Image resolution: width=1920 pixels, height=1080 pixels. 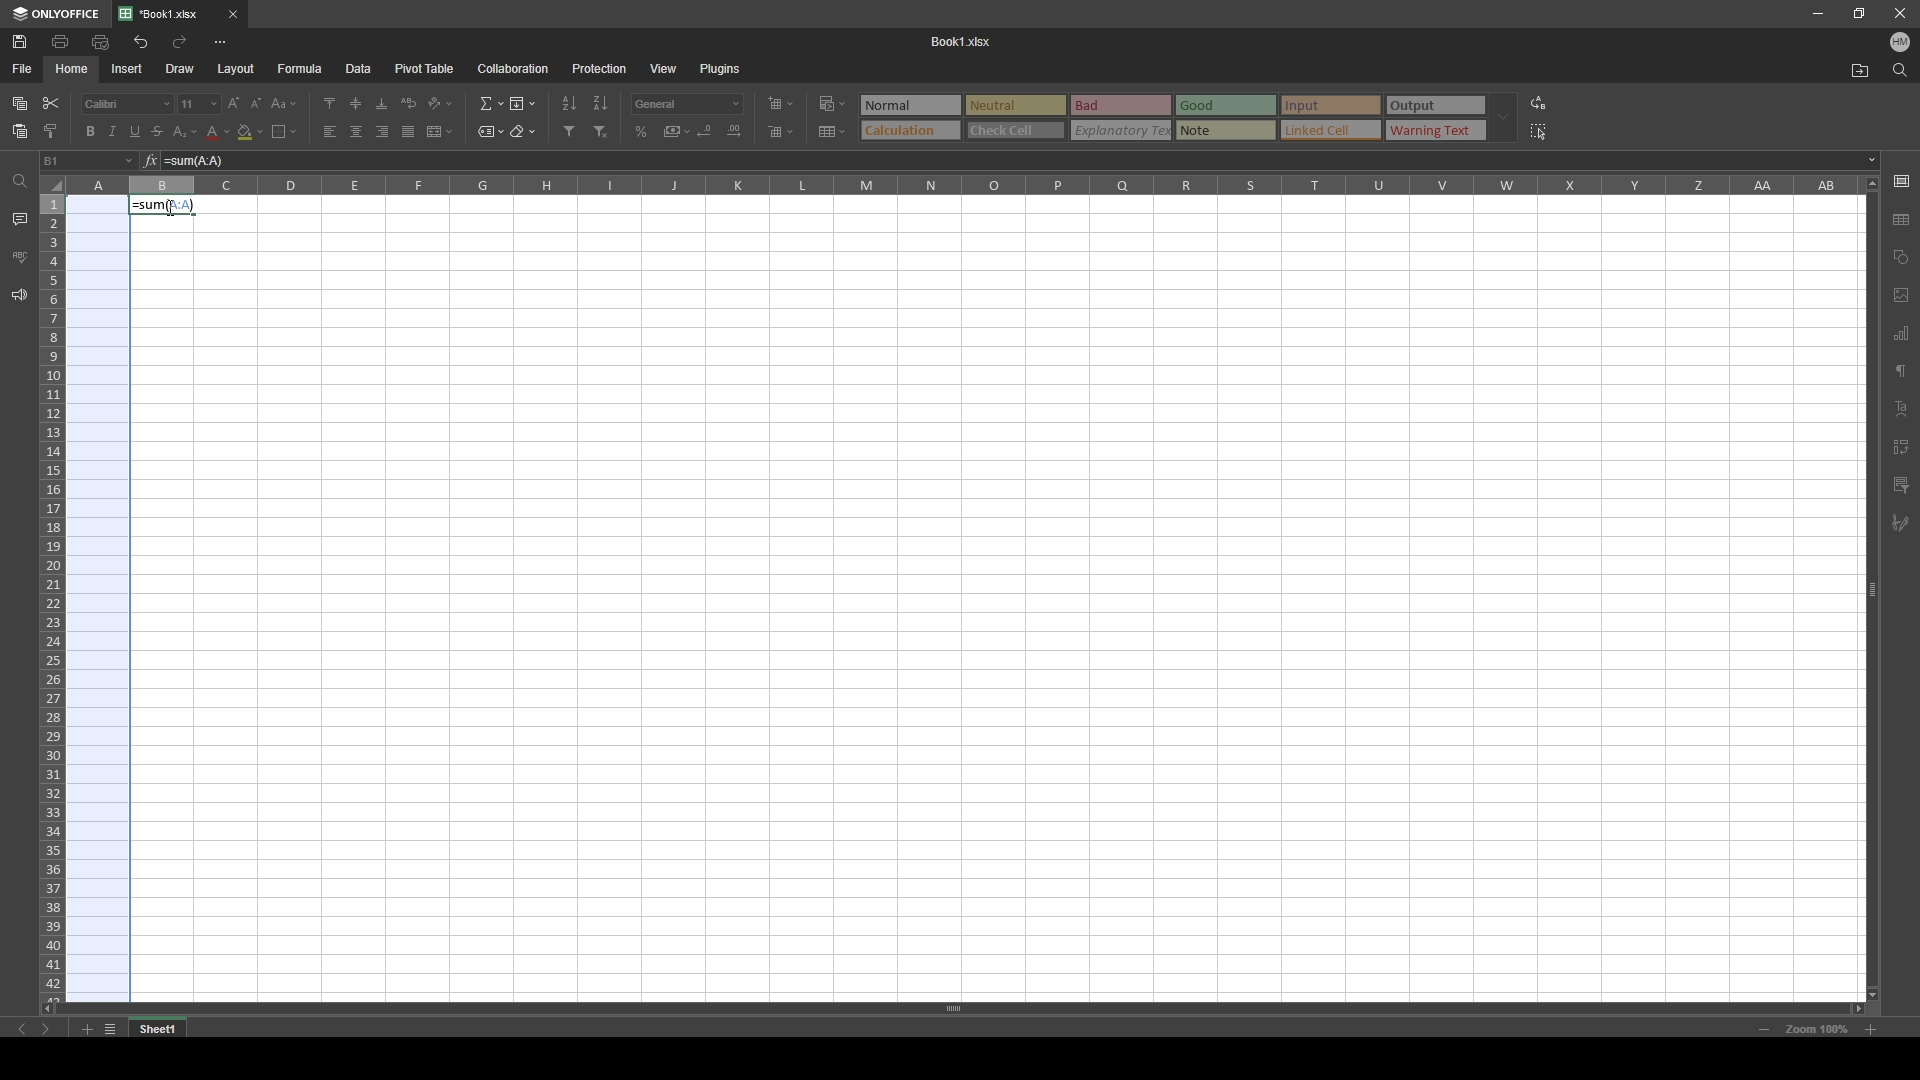 What do you see at coordinates (961, 185) in the screenshot?
I see `column` at bounding box center [961, 185].